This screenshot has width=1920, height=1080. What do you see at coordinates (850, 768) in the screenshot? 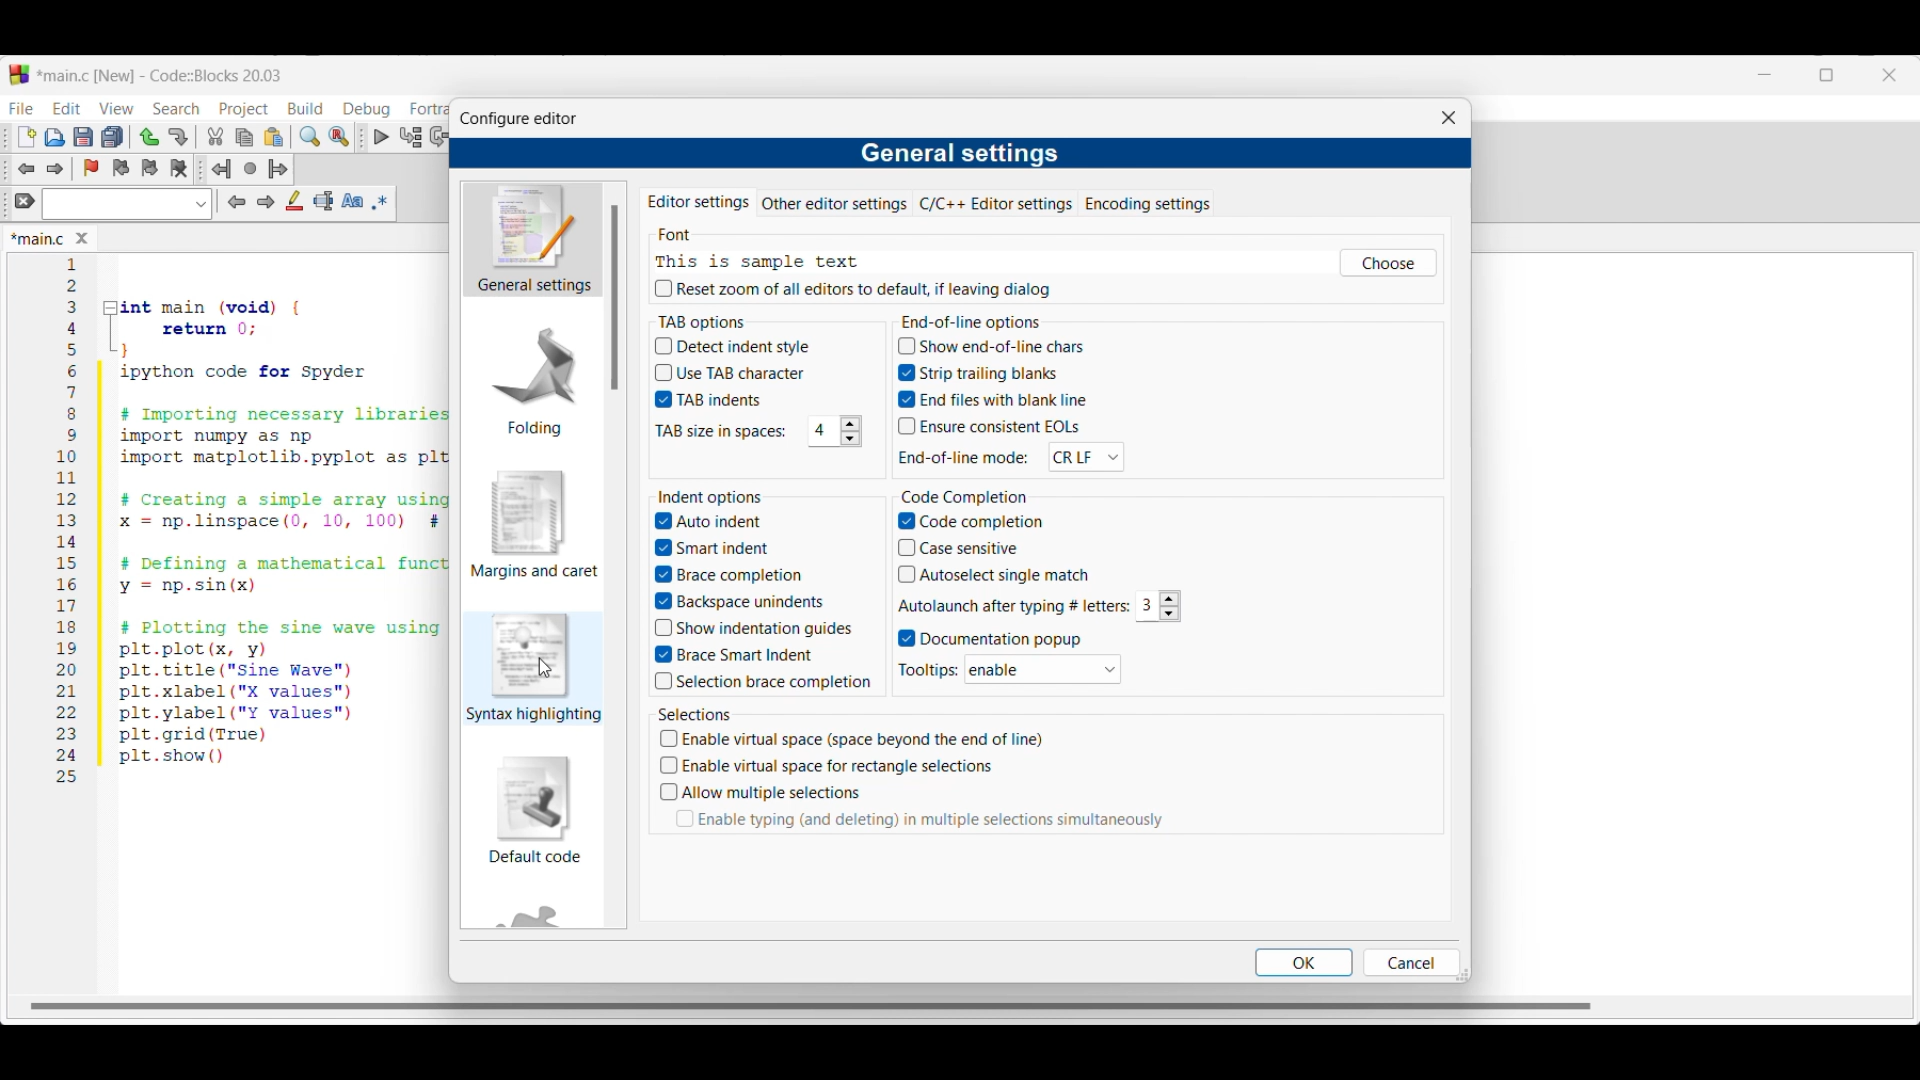
I see `Enable virtual space for rectangle selection` at bounding box center [850, 768].